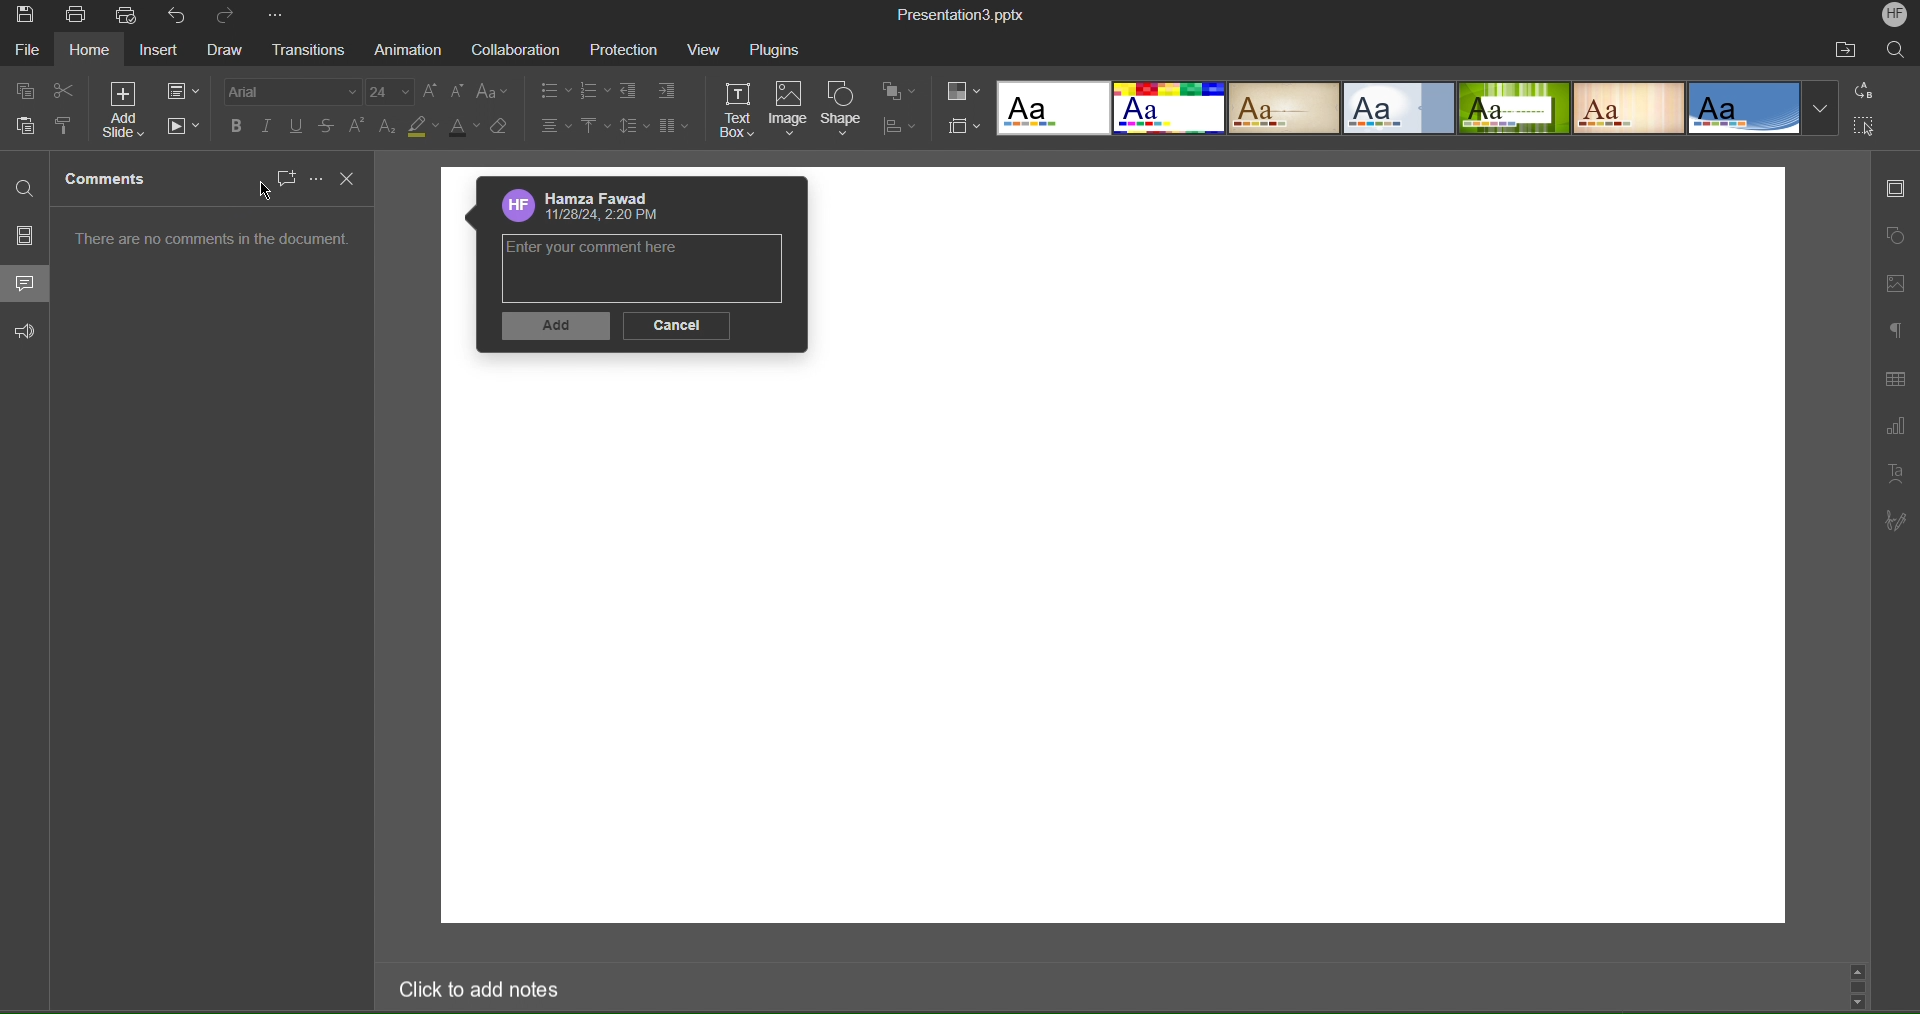 The width and height of the screenshot is (1920, 1014). I want to click on View, so click(709, 49).